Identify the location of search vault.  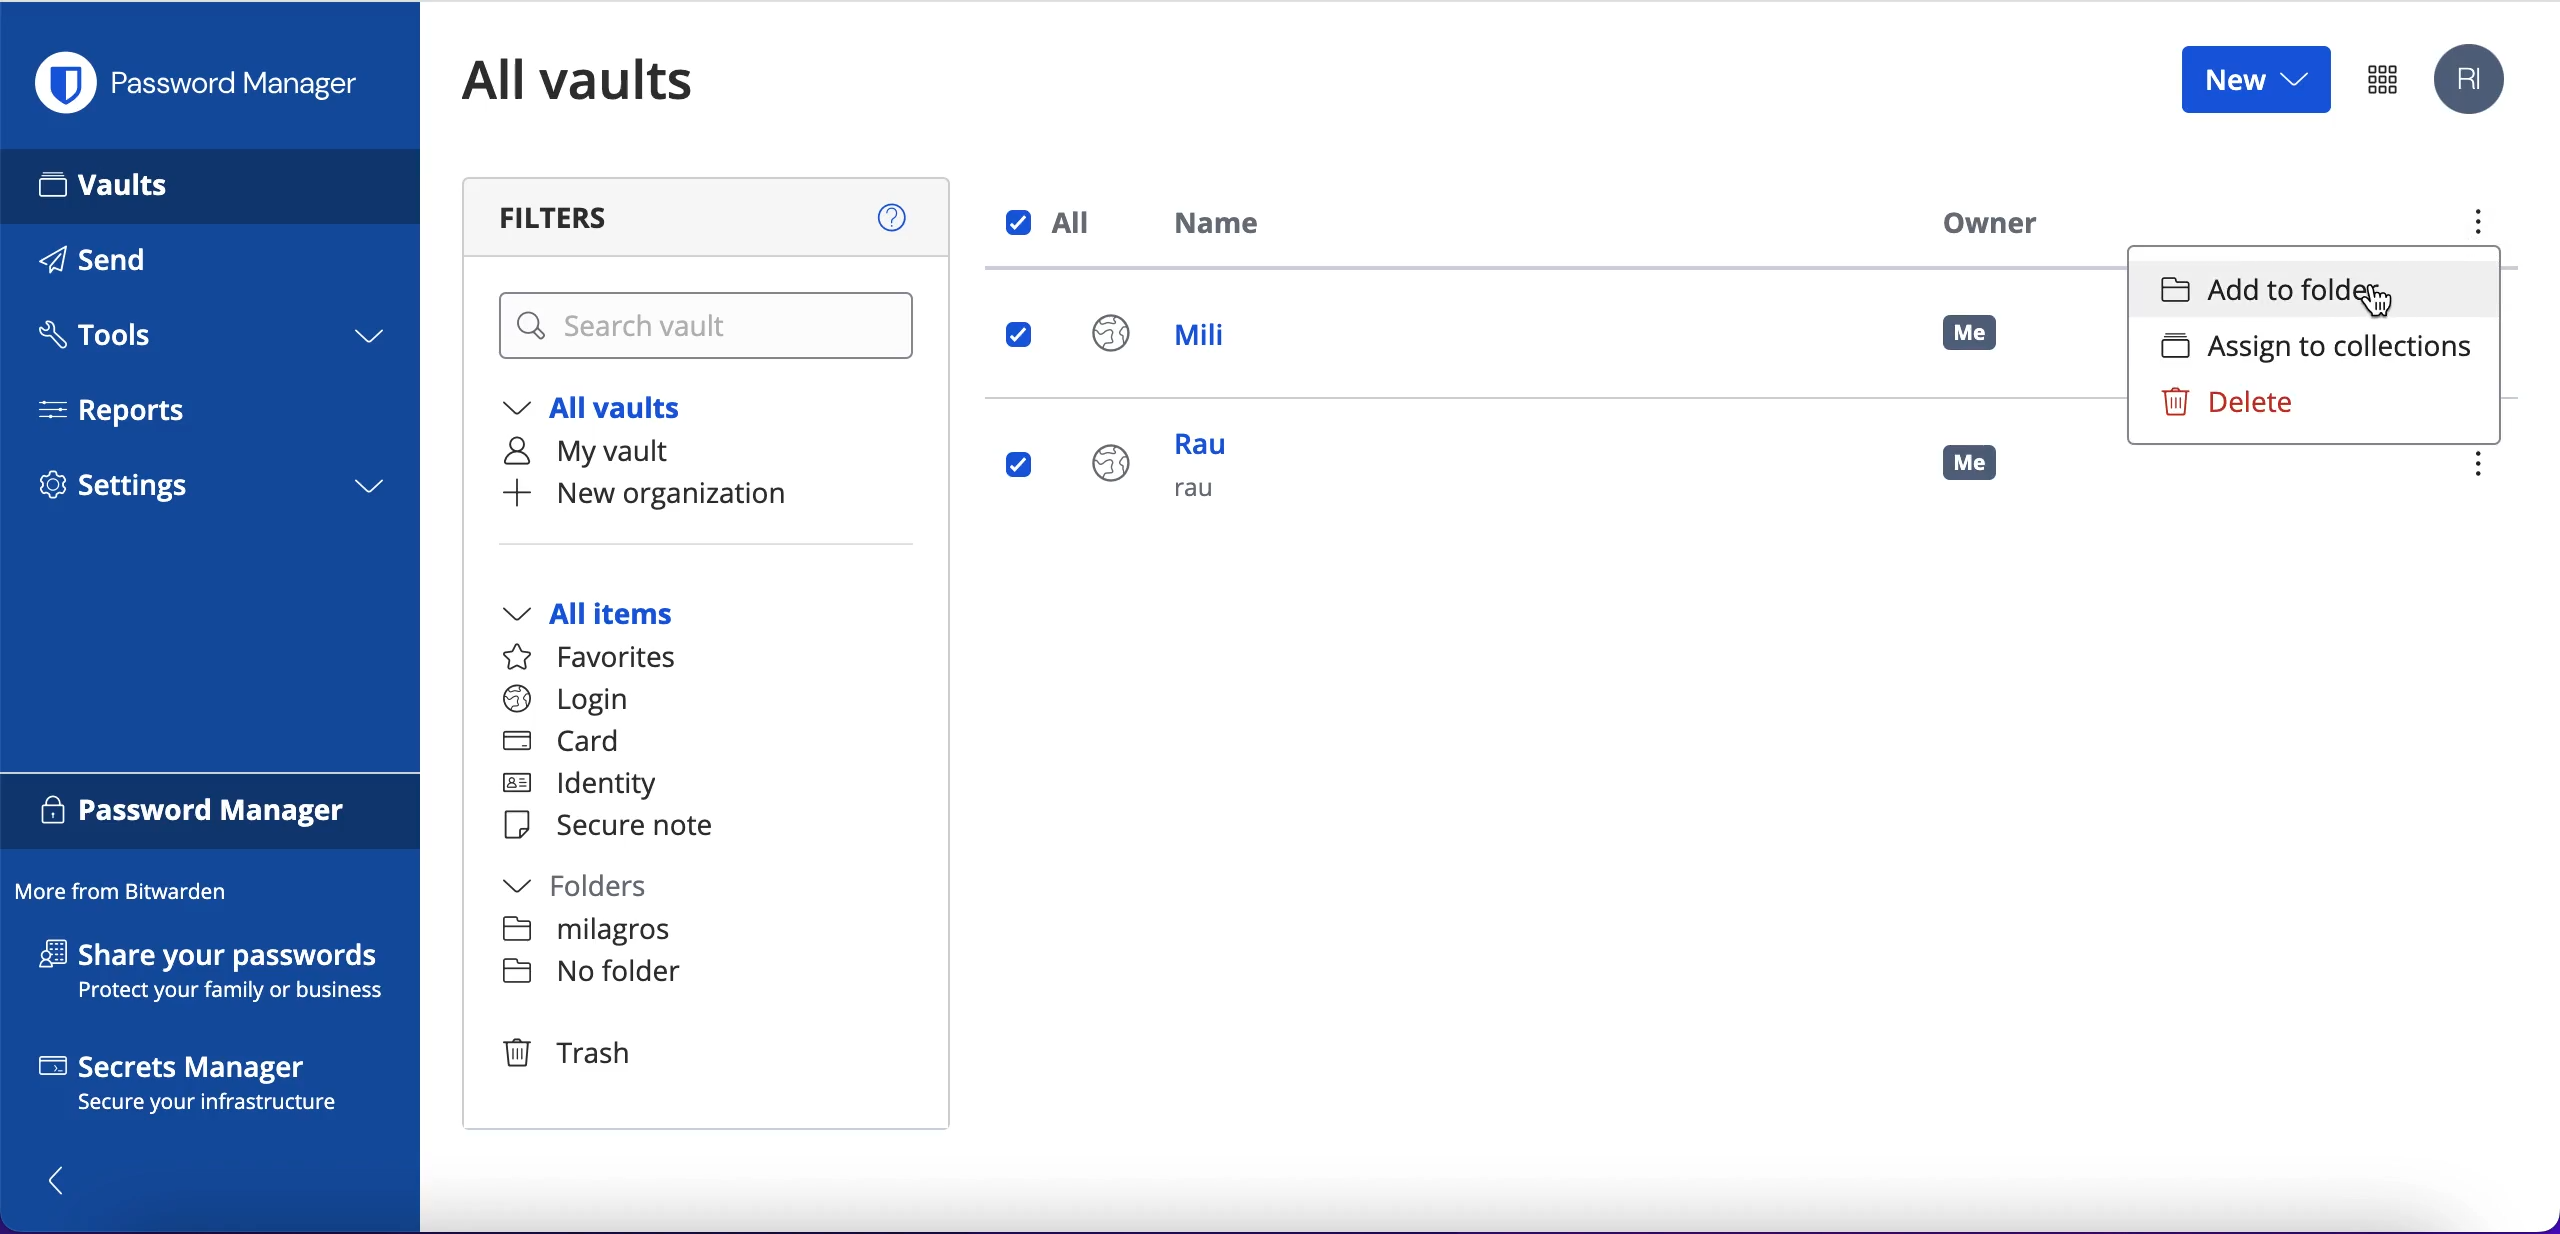
(710, 327).